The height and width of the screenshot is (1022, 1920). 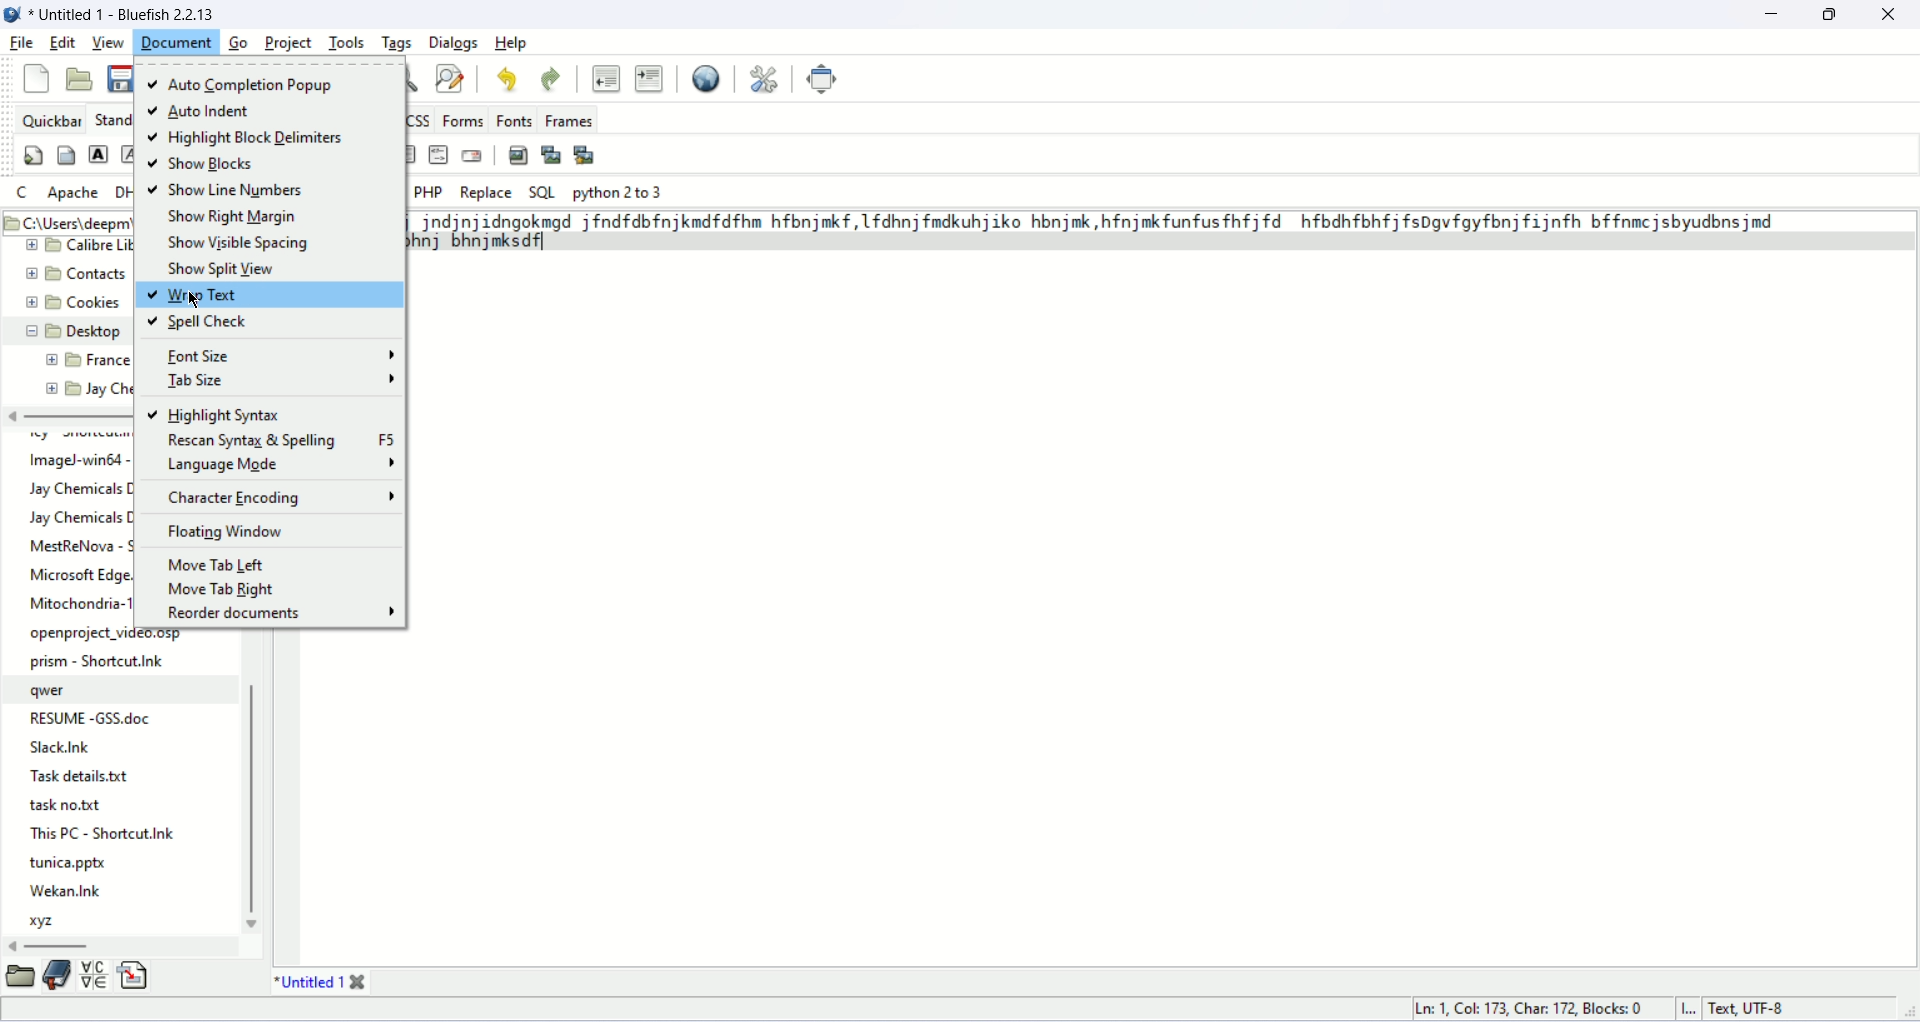 What do you see at coordinates (241, 217) in the screenshot?
I see `show right margin` at bounding box center [241, 217].